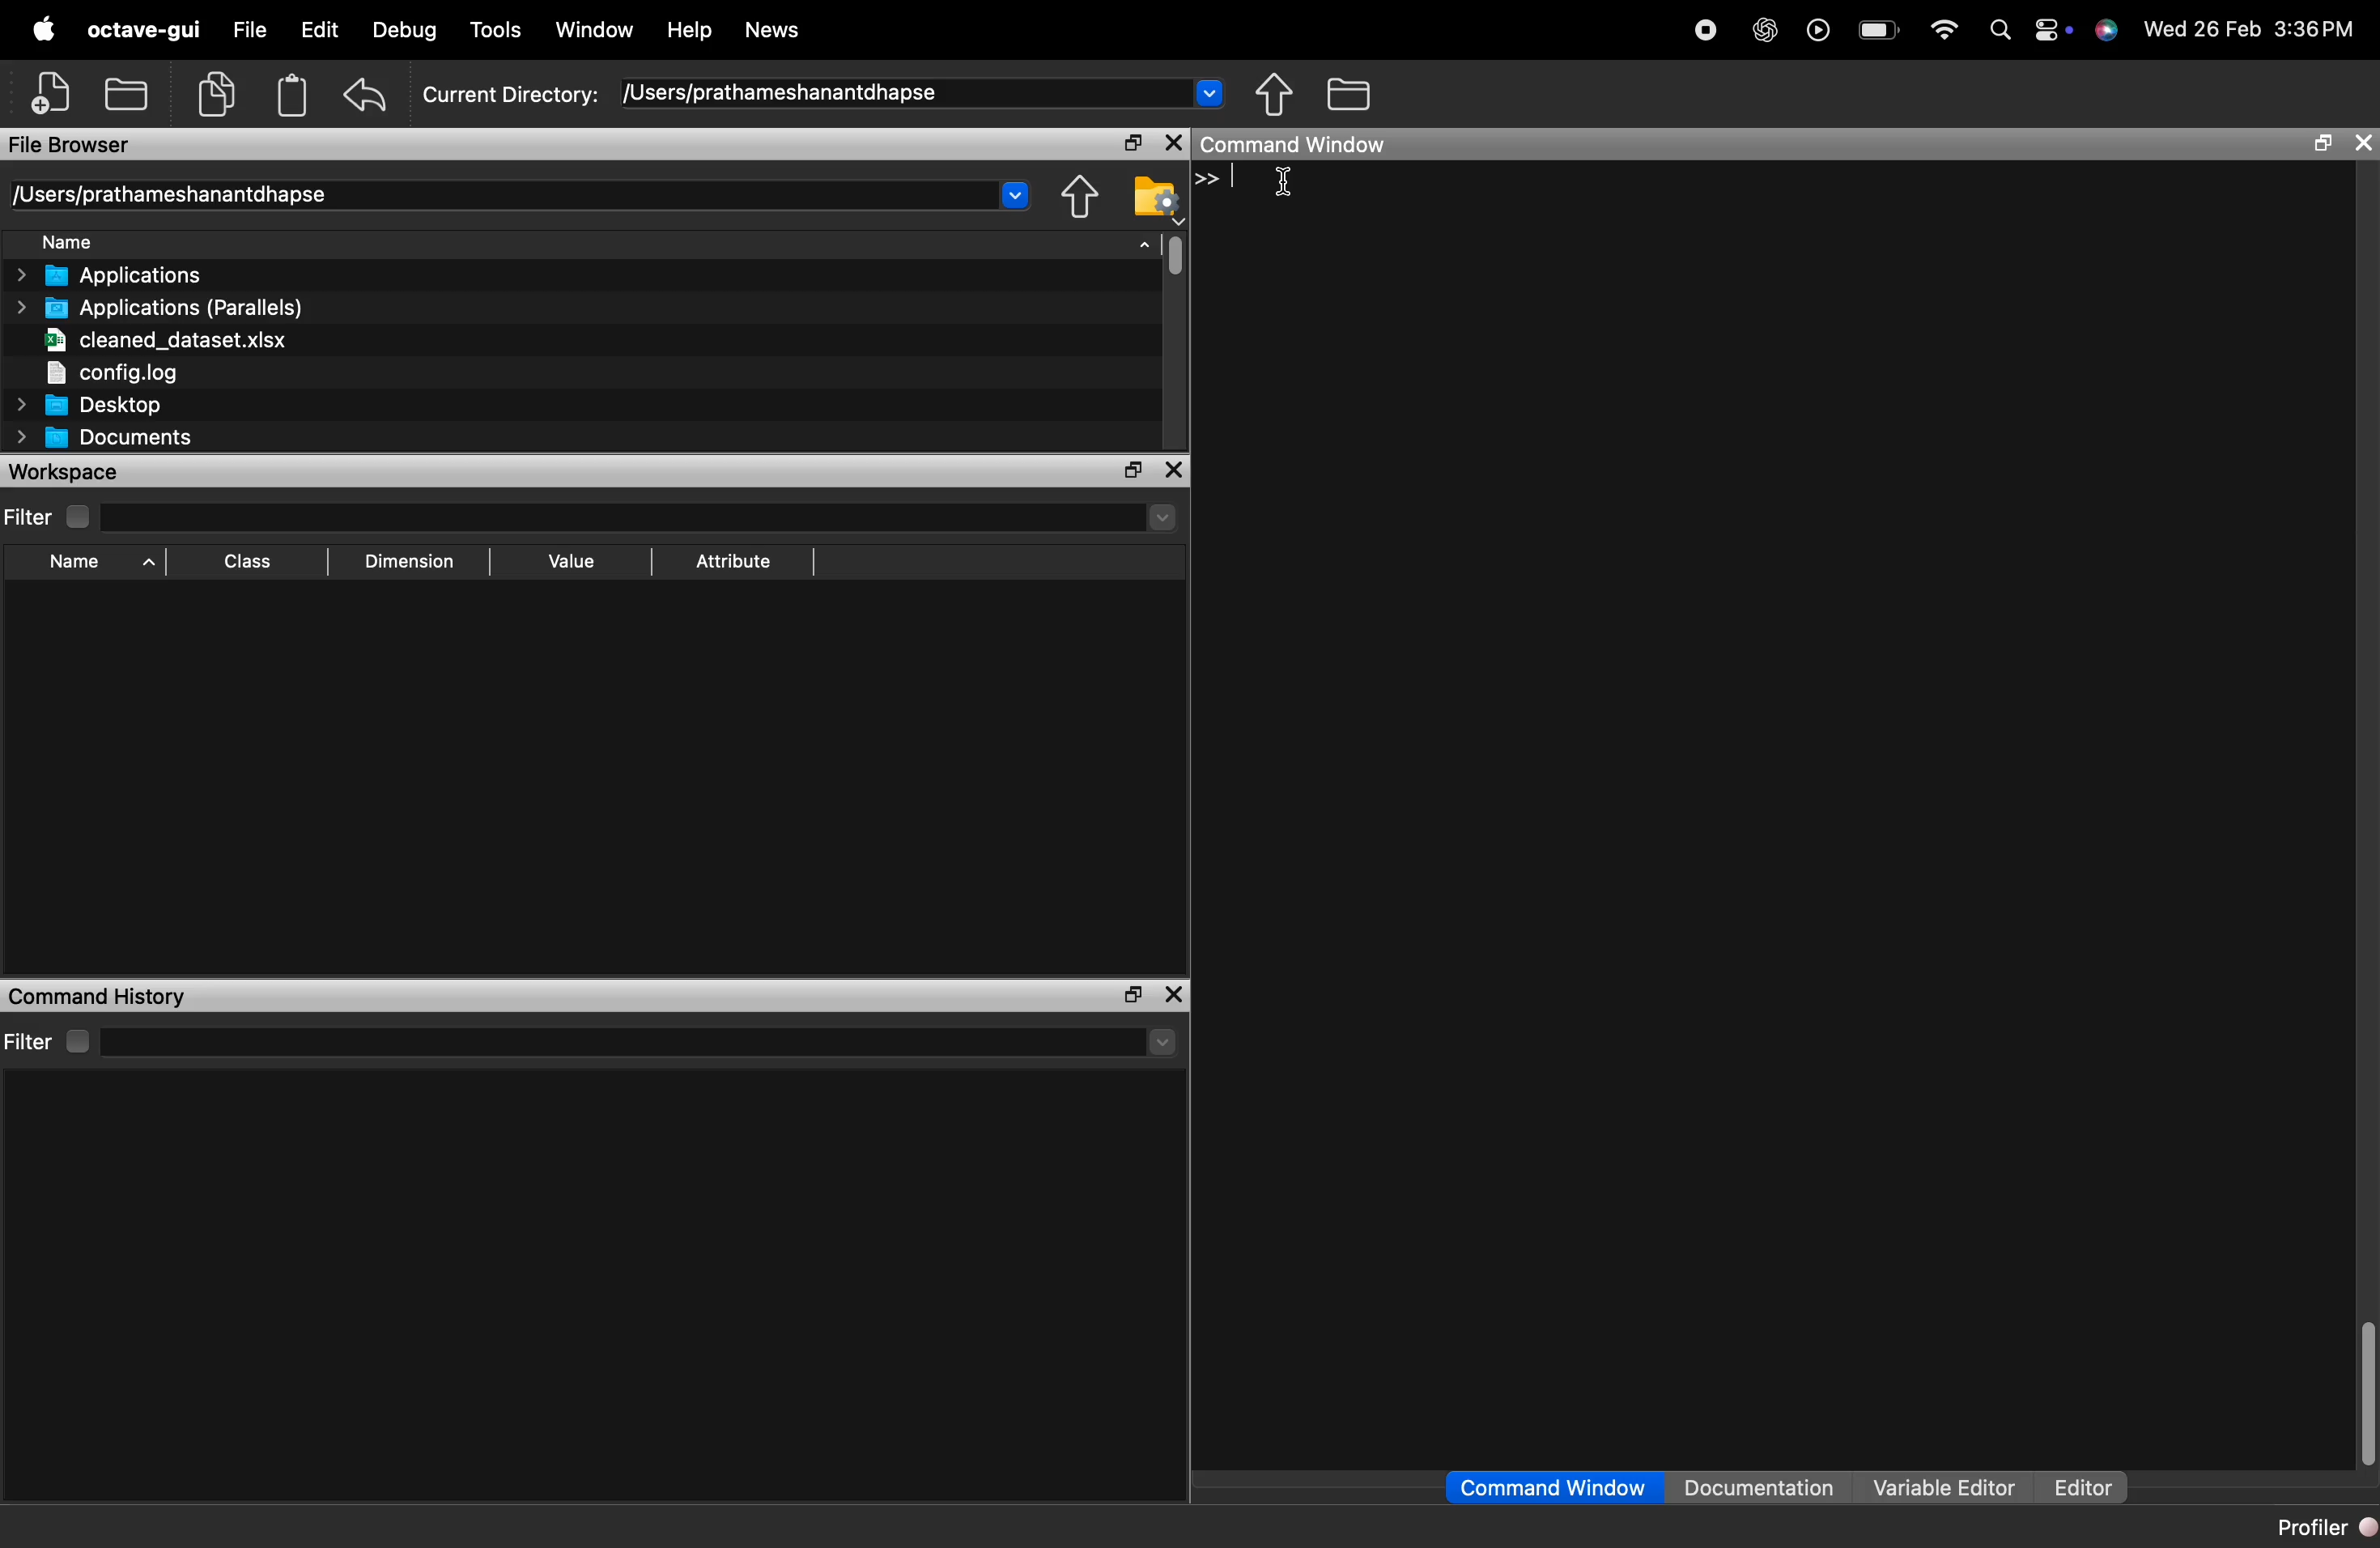 The height and width of the screenshot is (1548, 2380). I want to click on search here, so click(642, 1040).